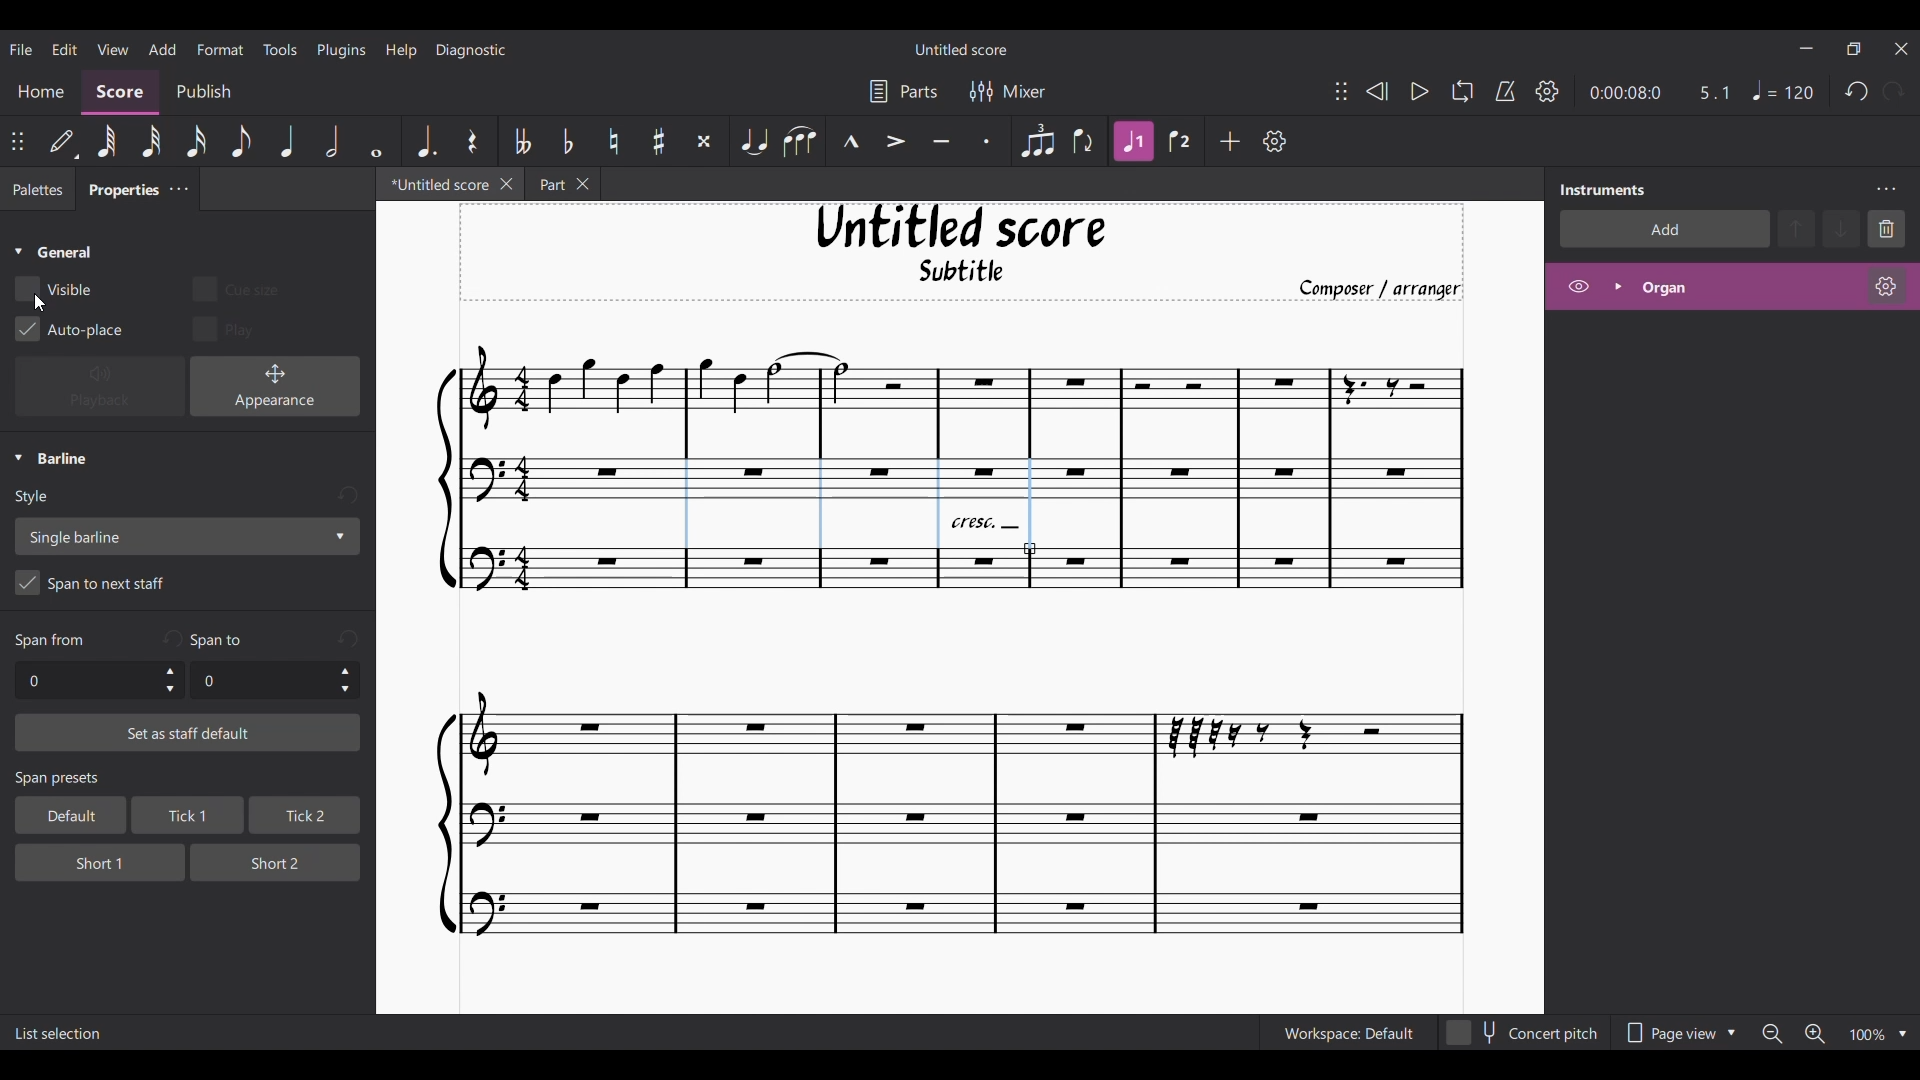  What do you see at coordinates (1866, 1036) in the screenshot?
I see `Current zoom factor` at bounding box center [1866, 1036].